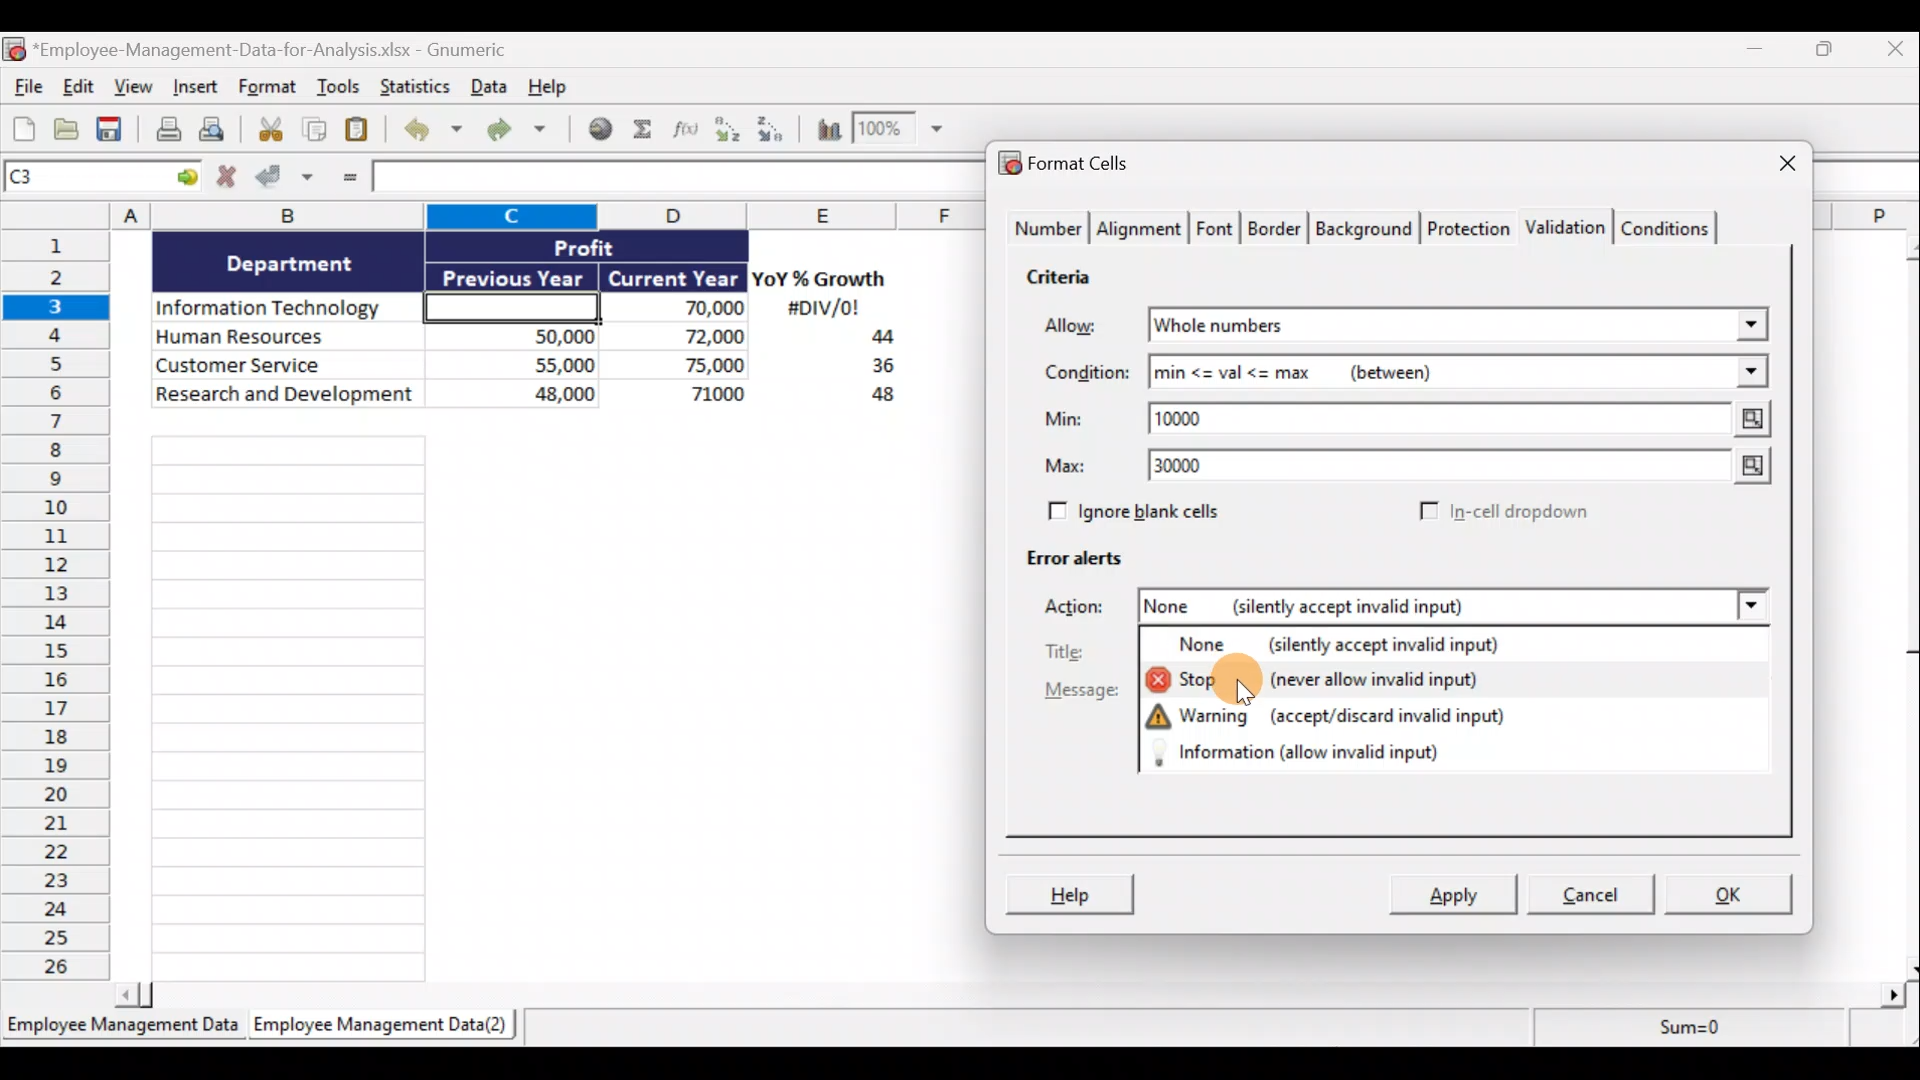  Describe the element at coordinates (24, 128) in the screenshot. I see `Create new workbook` at that location.